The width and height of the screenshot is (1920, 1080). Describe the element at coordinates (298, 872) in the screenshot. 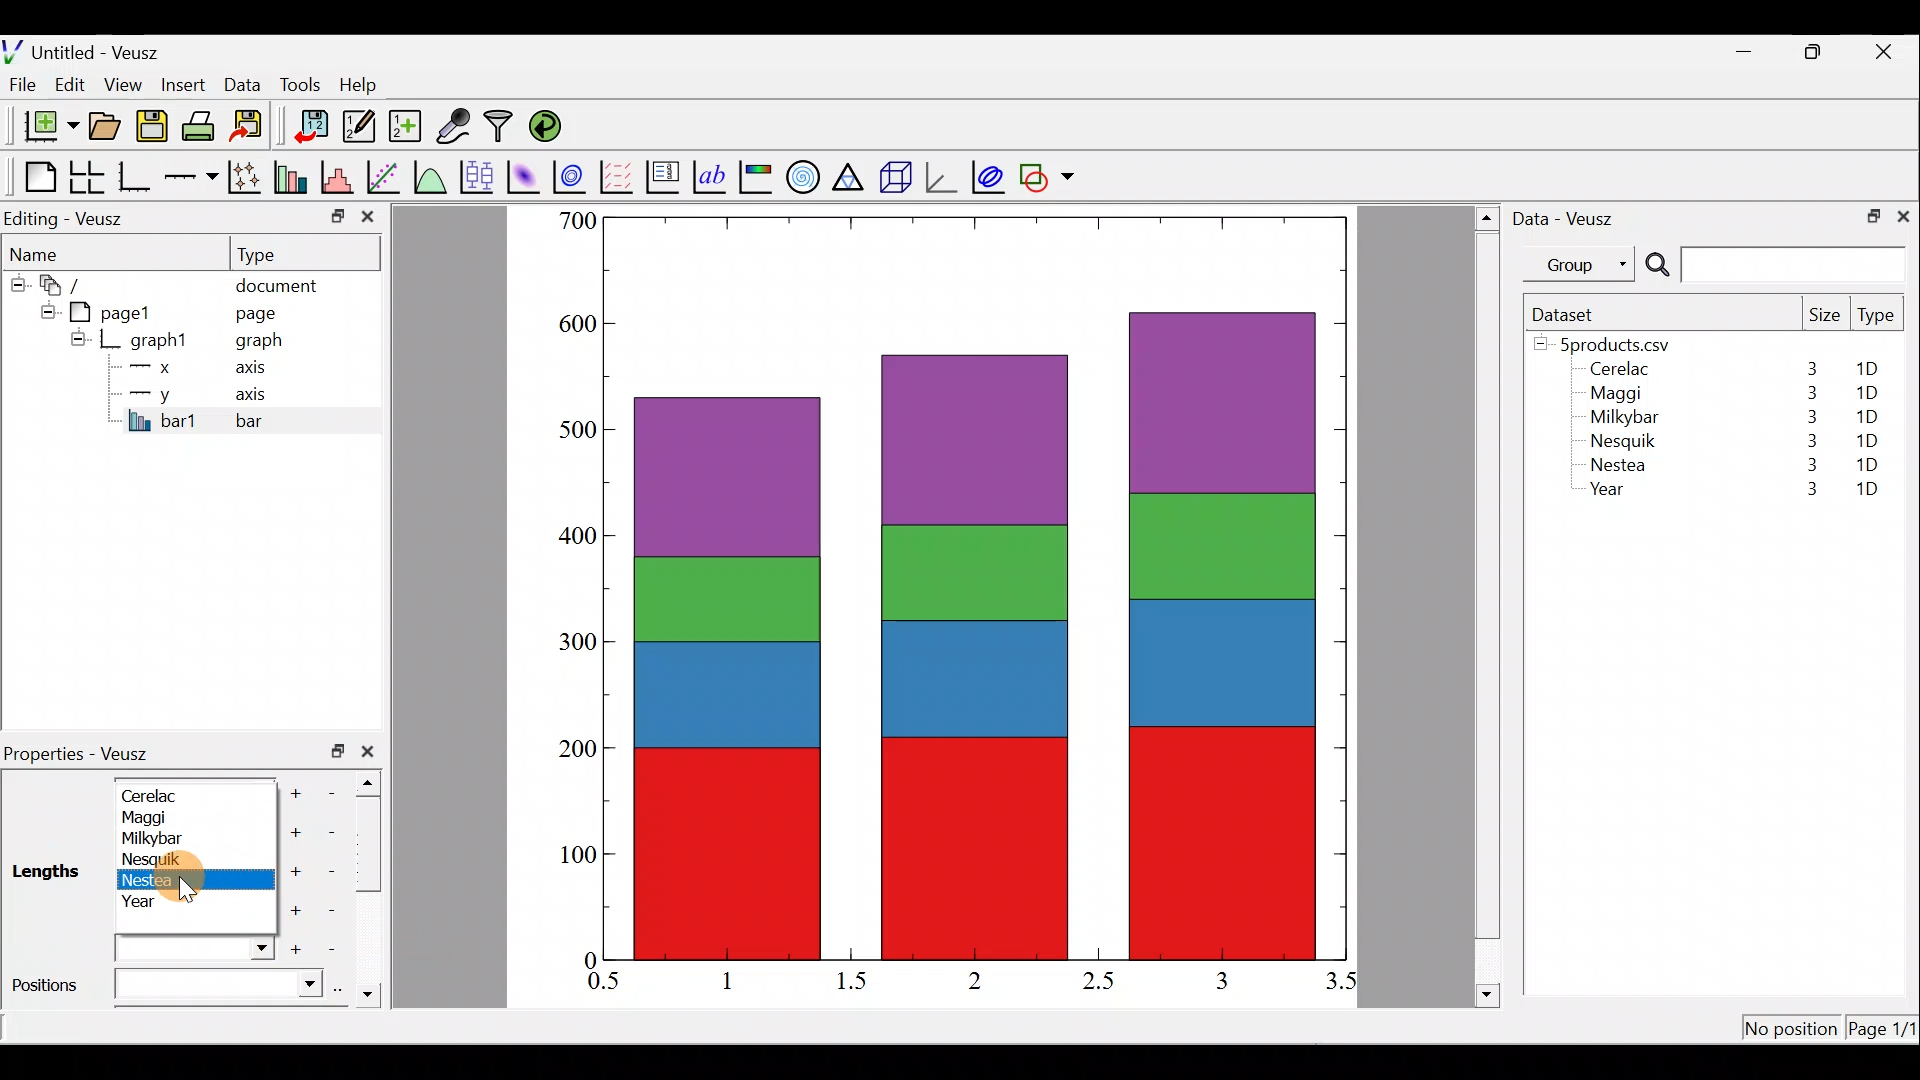

I see `Add another item` at that location.